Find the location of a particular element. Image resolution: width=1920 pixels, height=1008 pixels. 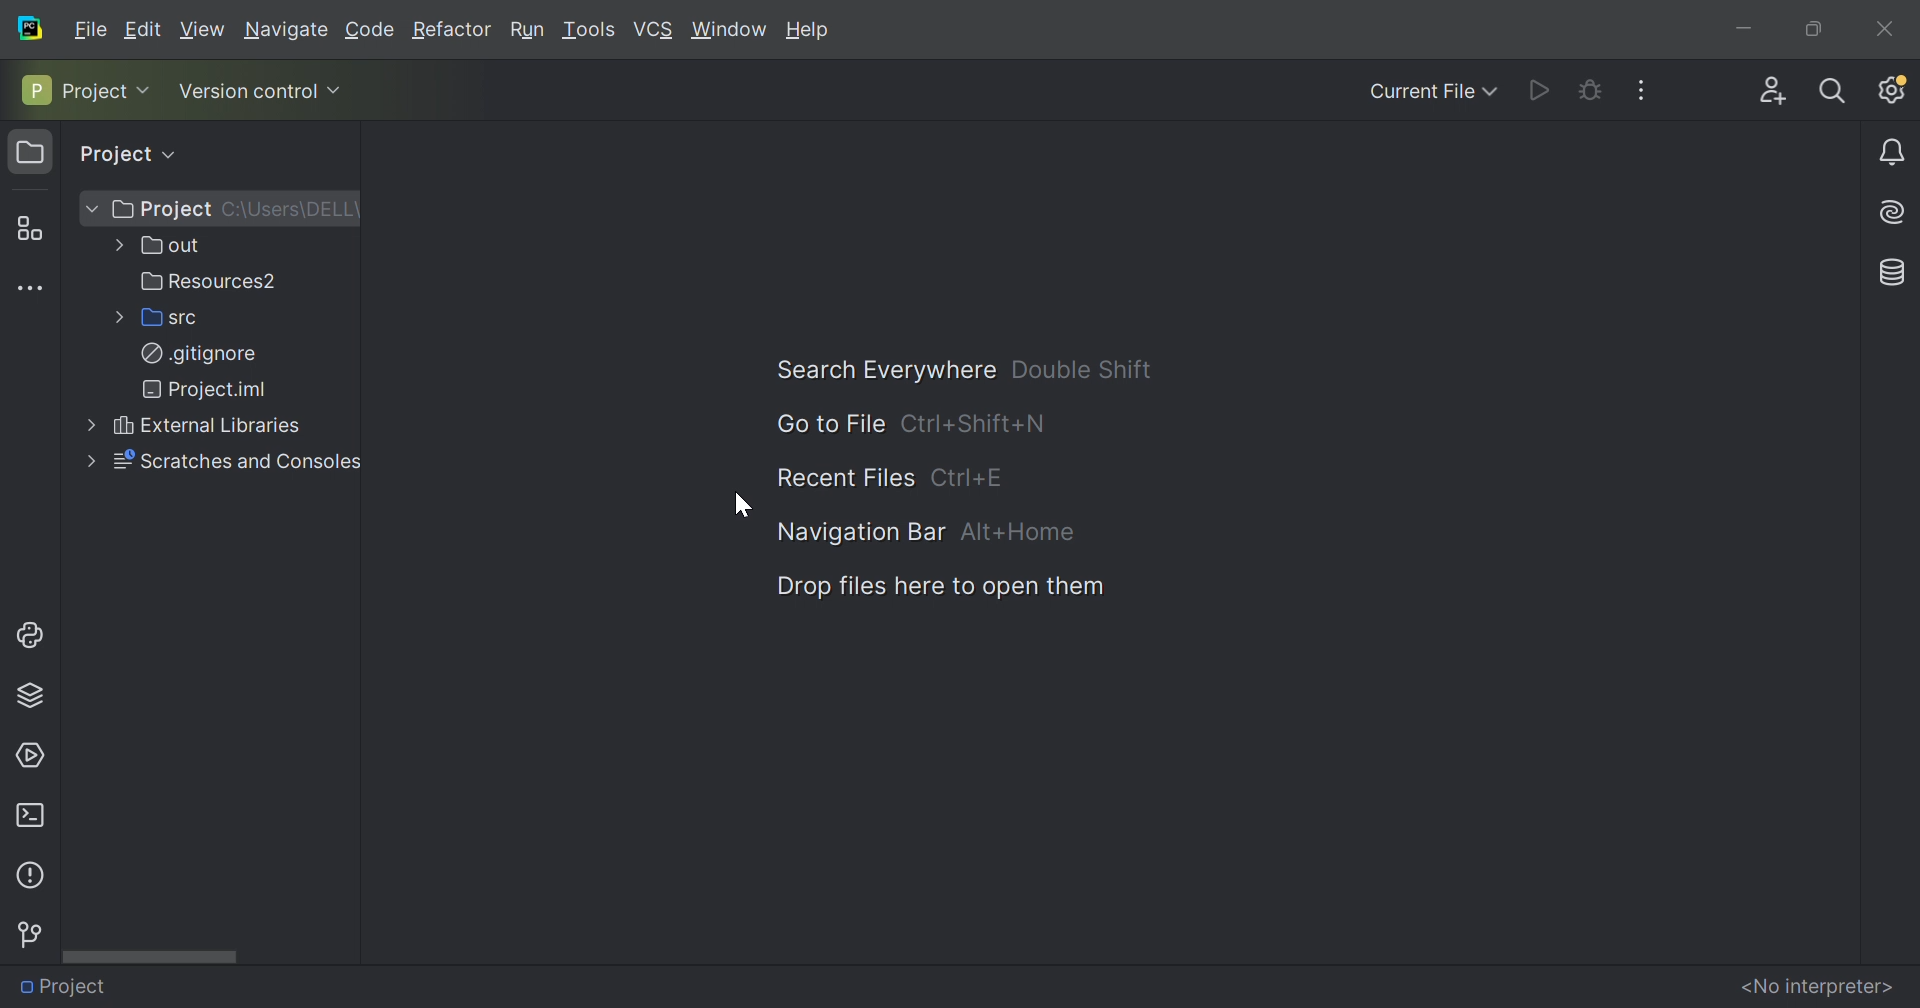

Version control is located at coordinates (246, 94).